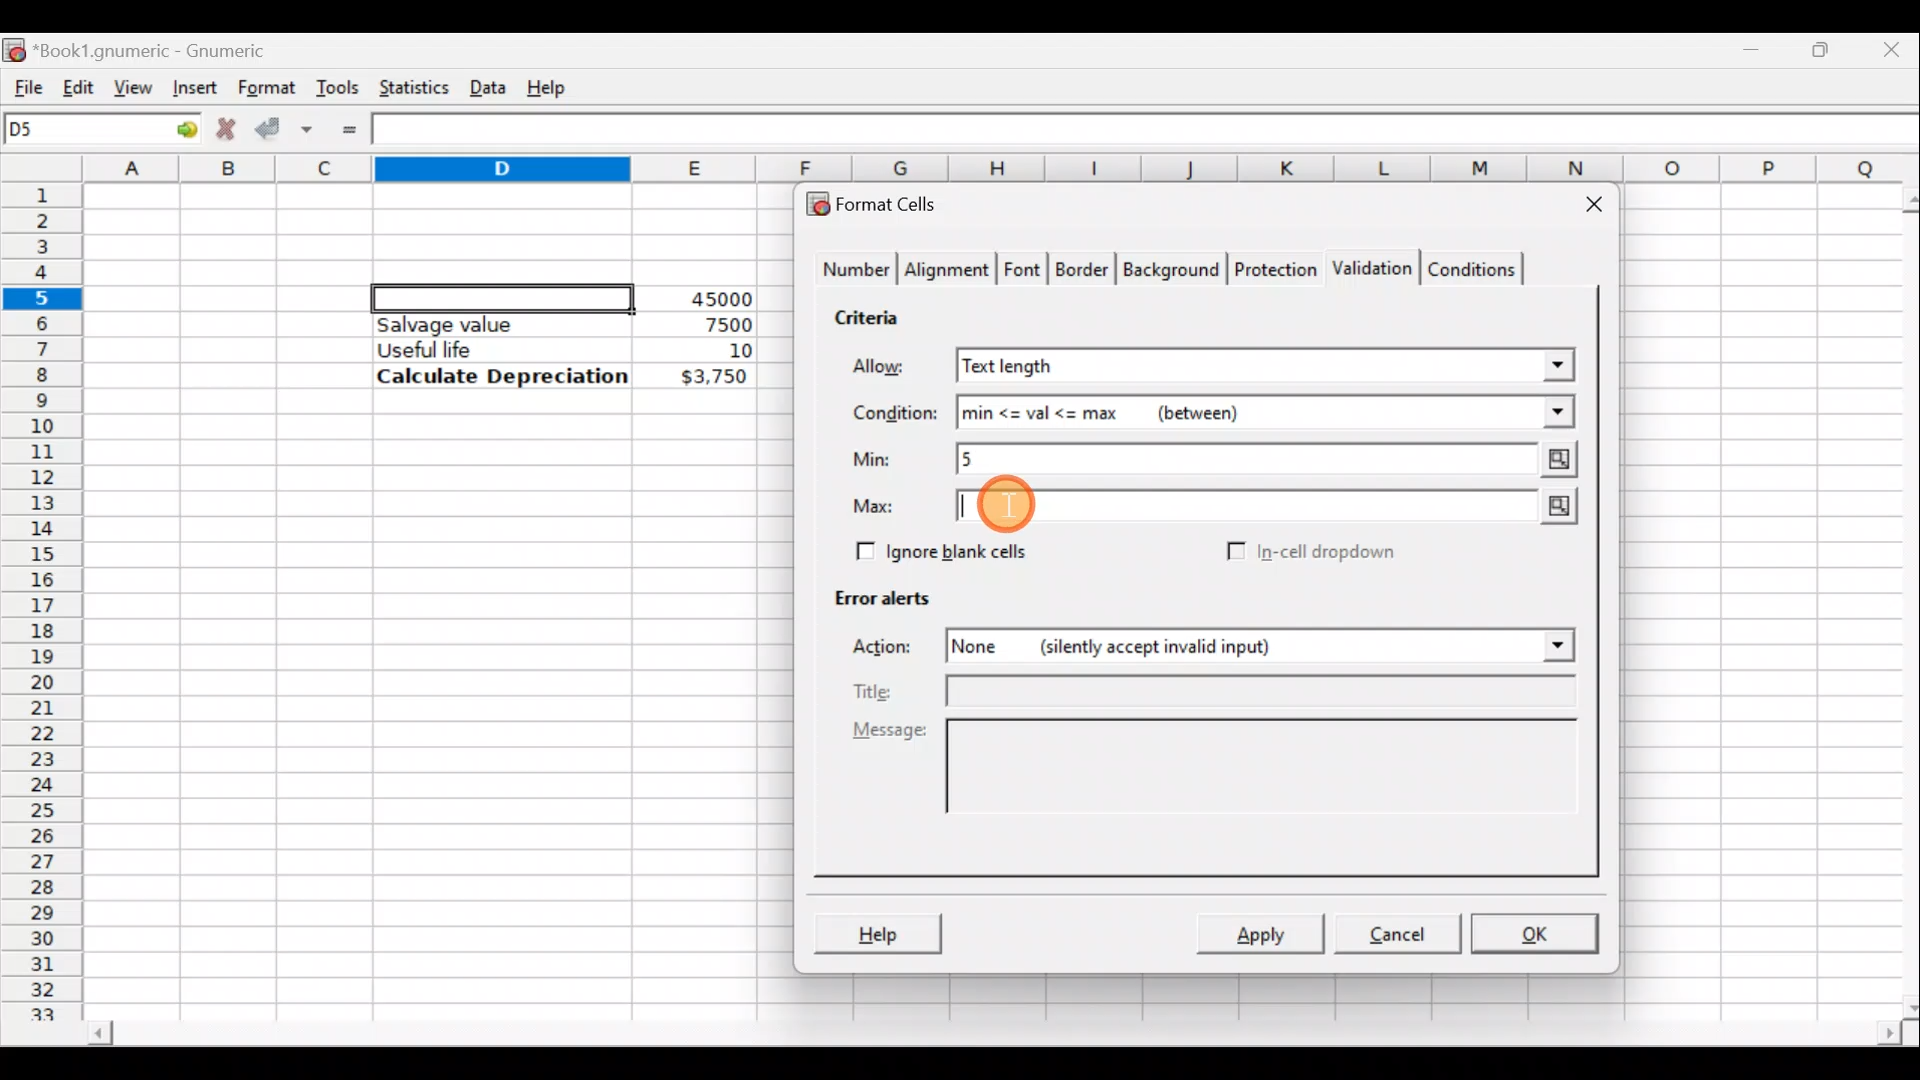 This screenshot has height=1080, width=1920. What do you see at coordinates (550, 86) in the screenshot?
I see `Help` at bounding box center [550, 86].